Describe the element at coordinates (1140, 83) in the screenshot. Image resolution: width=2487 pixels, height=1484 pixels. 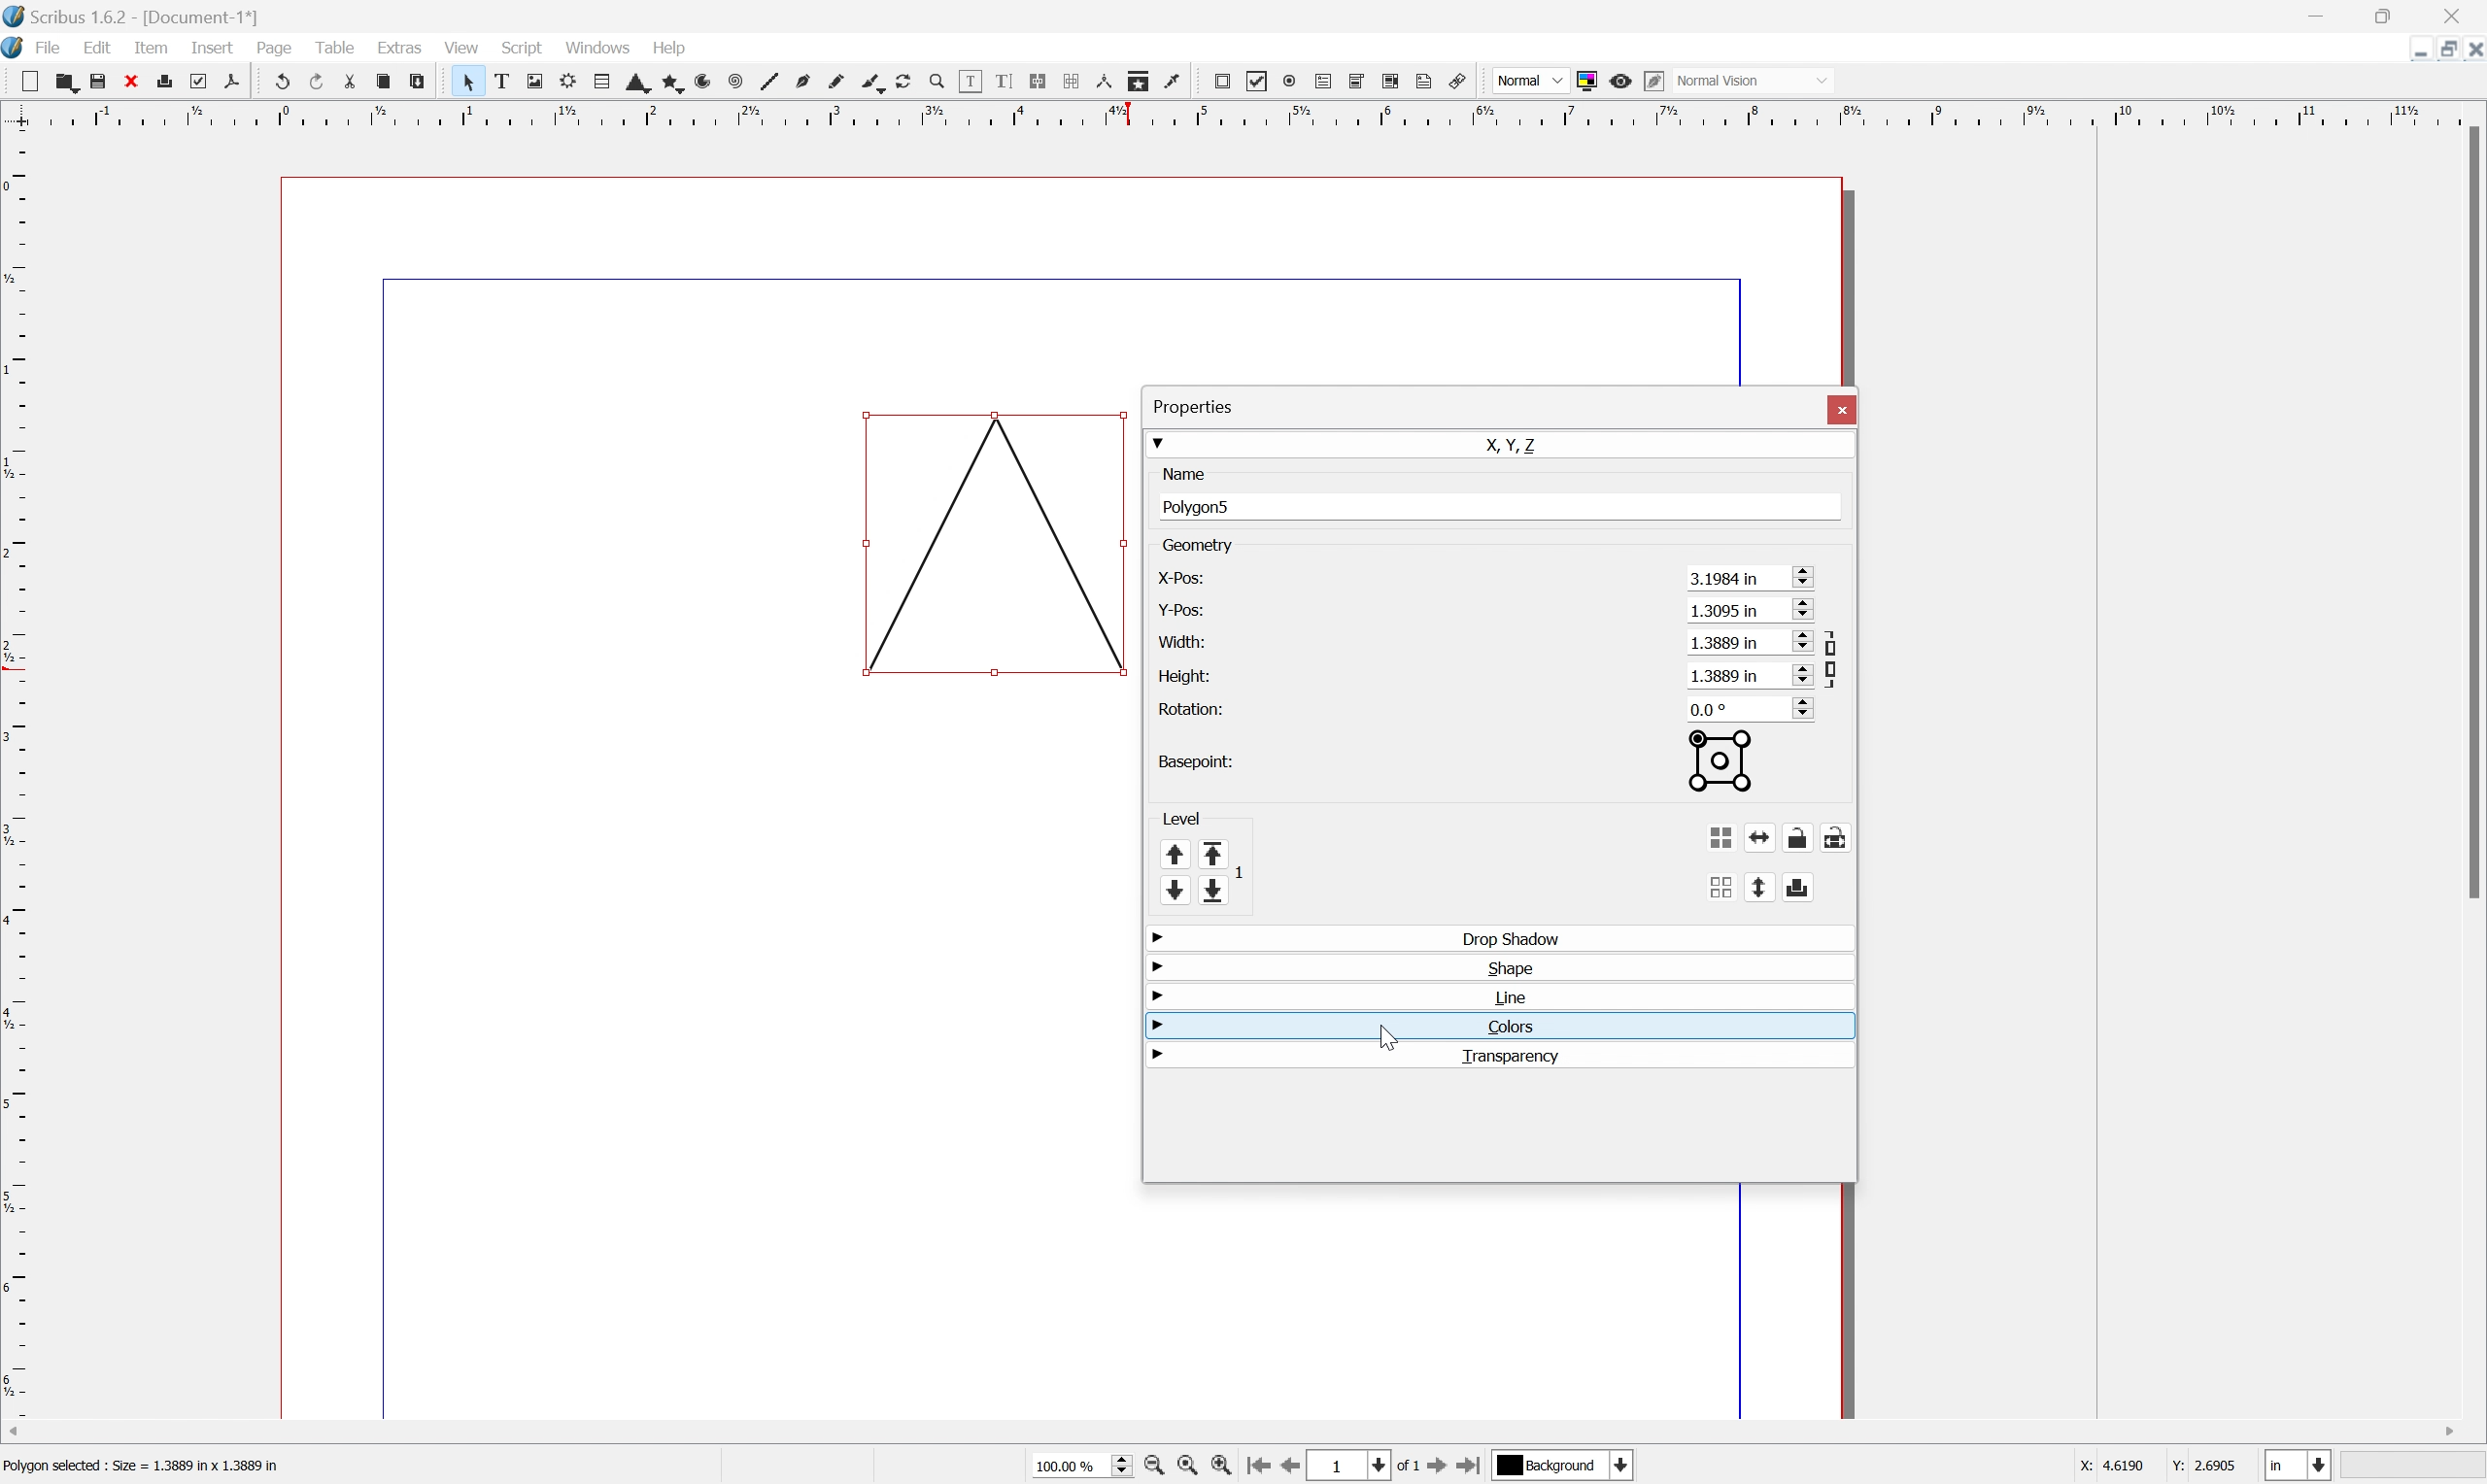
I see `Copy item properties` at that location.